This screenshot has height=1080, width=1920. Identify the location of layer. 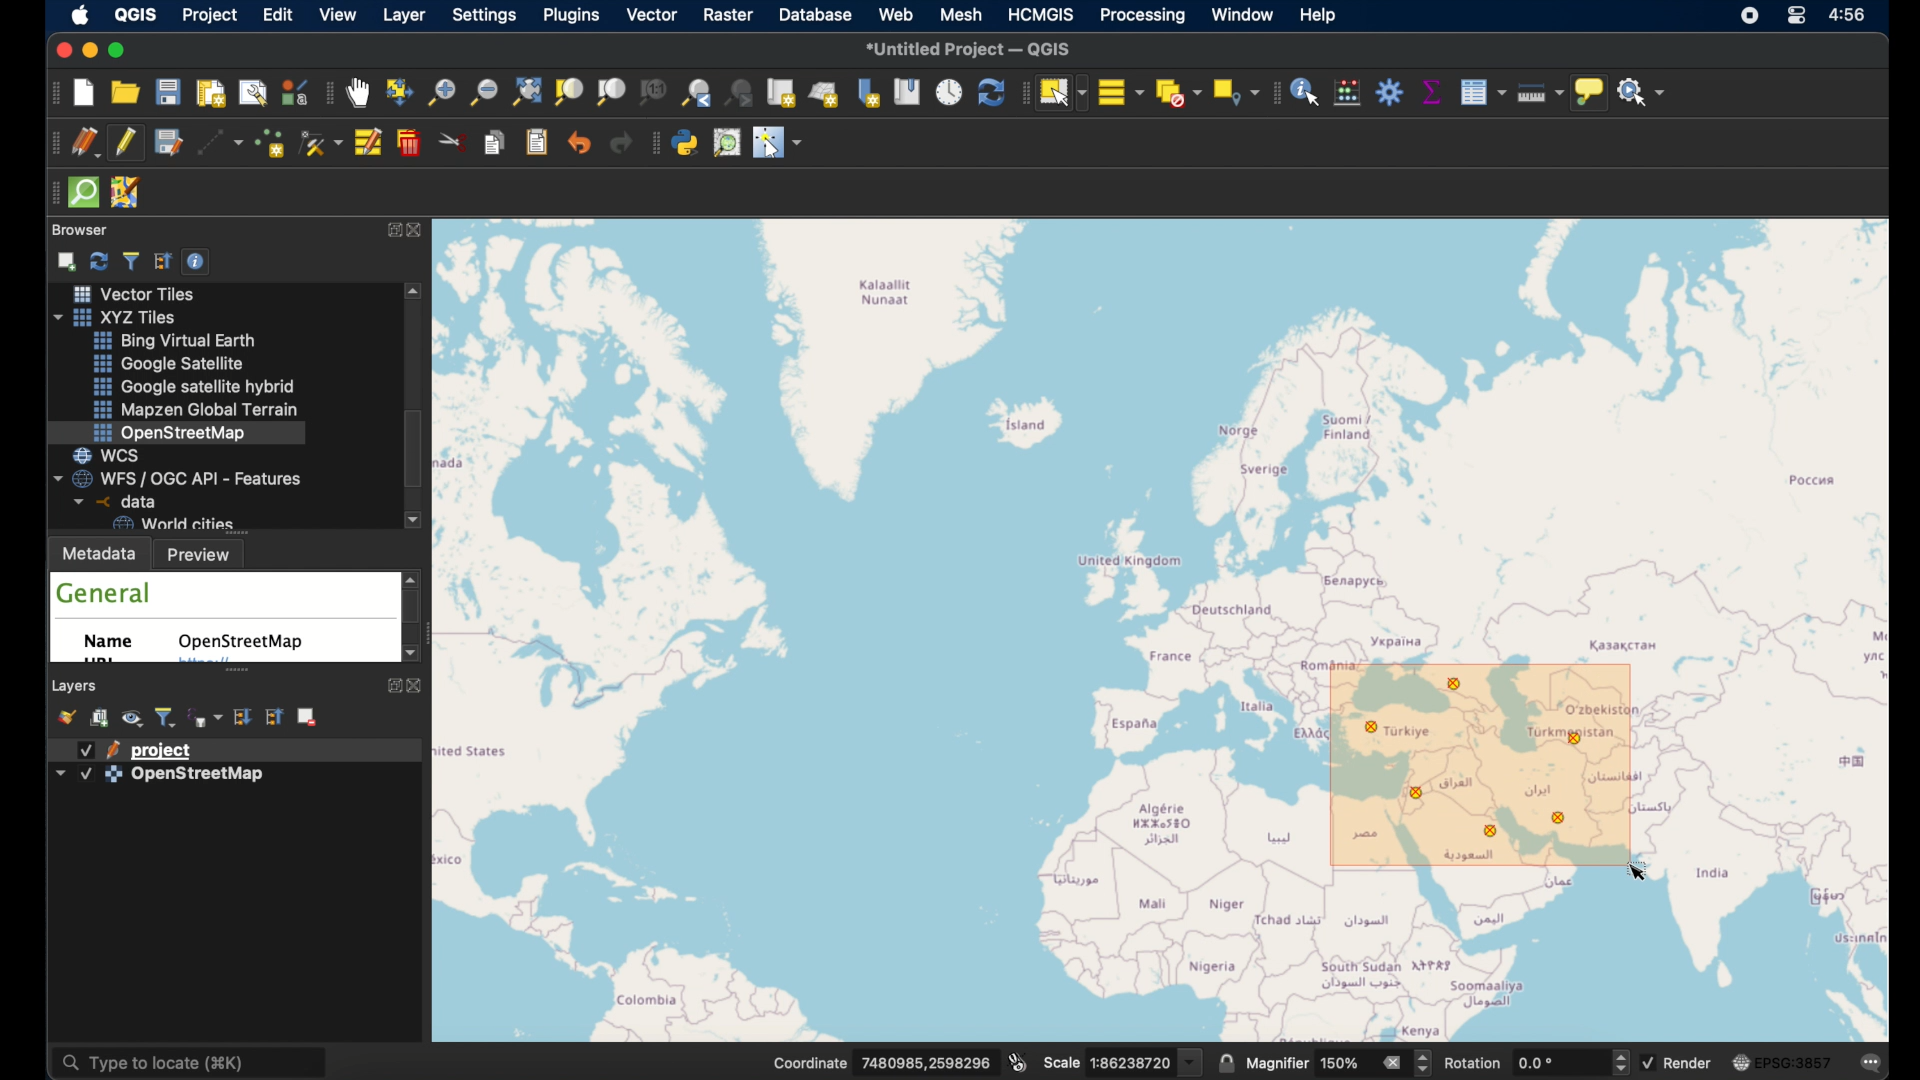
(404, 16).